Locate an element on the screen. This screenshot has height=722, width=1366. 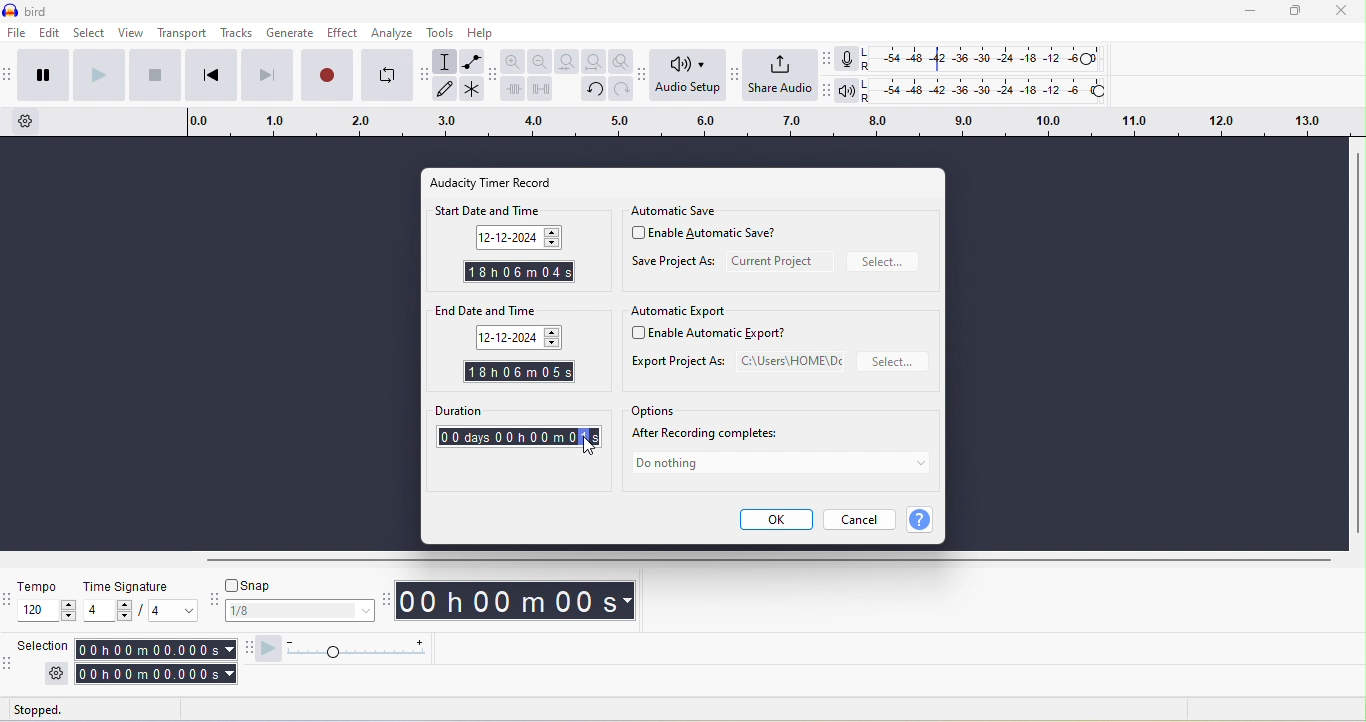
selection tool is located at coordinates (447, 63).